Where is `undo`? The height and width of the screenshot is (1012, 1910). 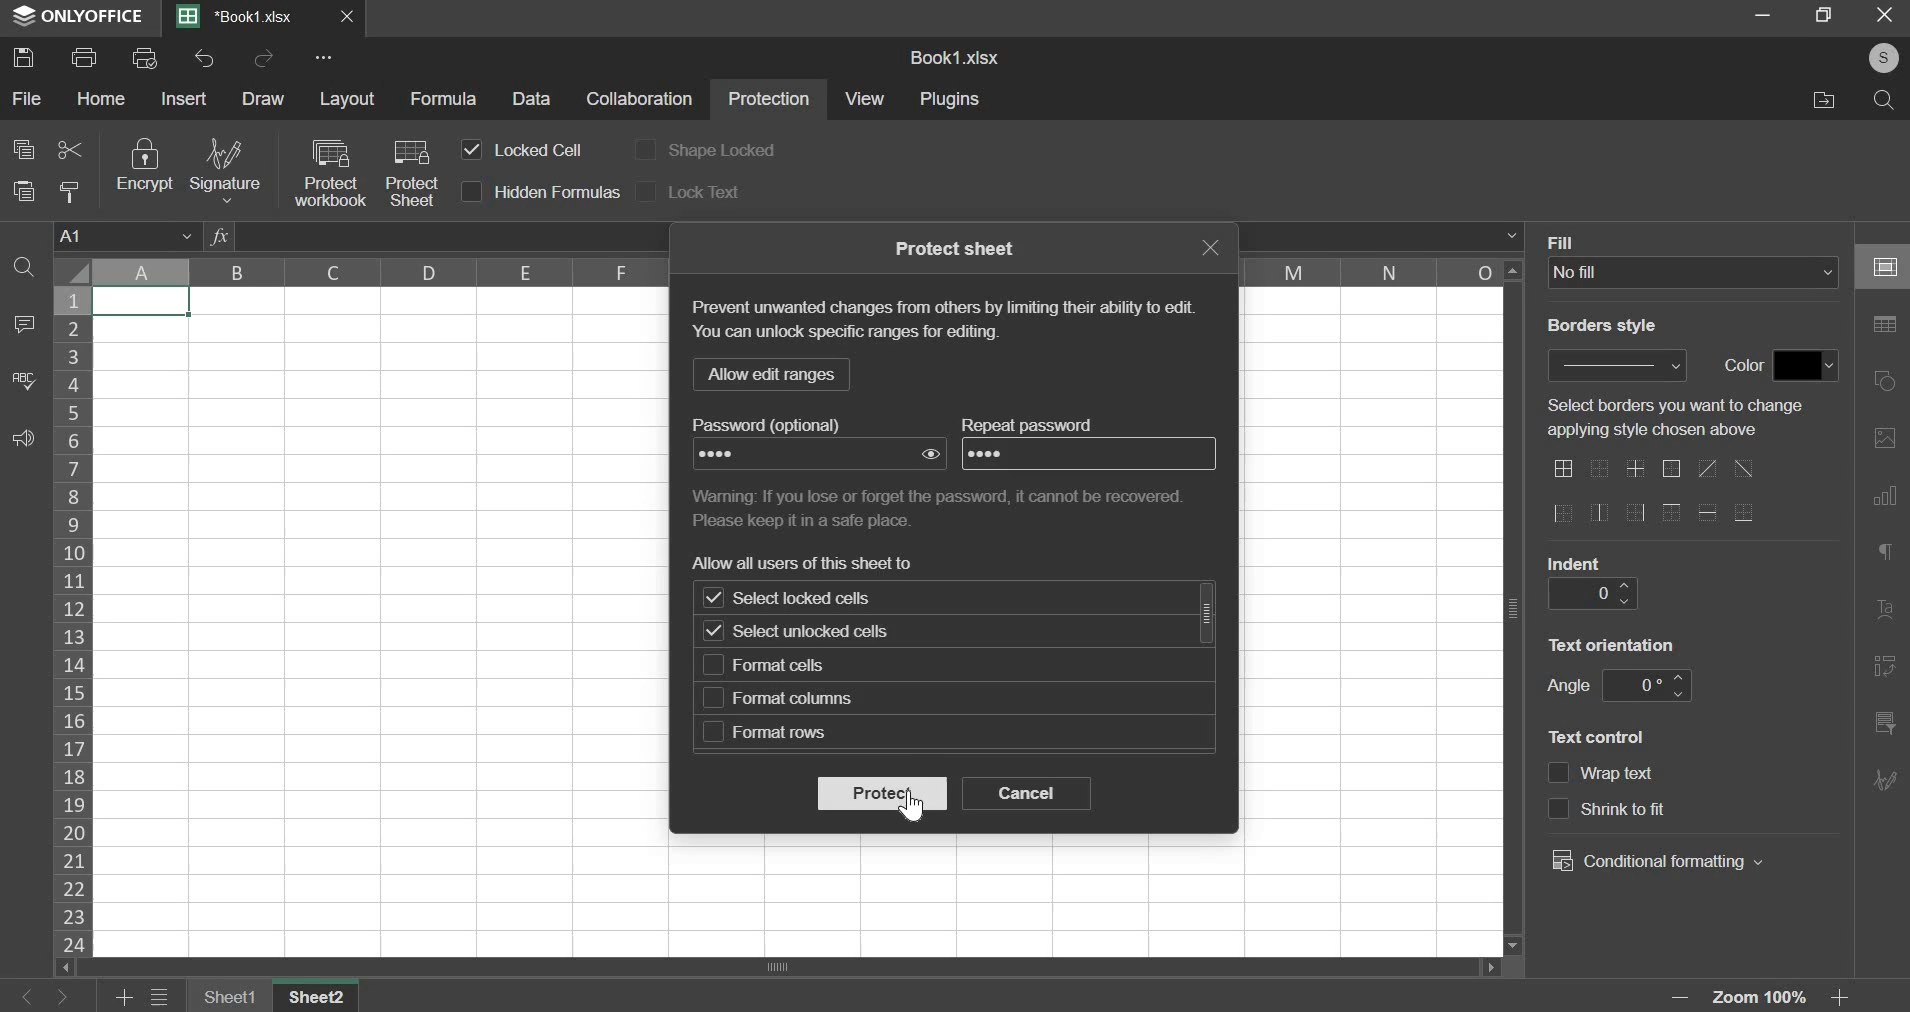 undo is located at coordinates (205, 58).